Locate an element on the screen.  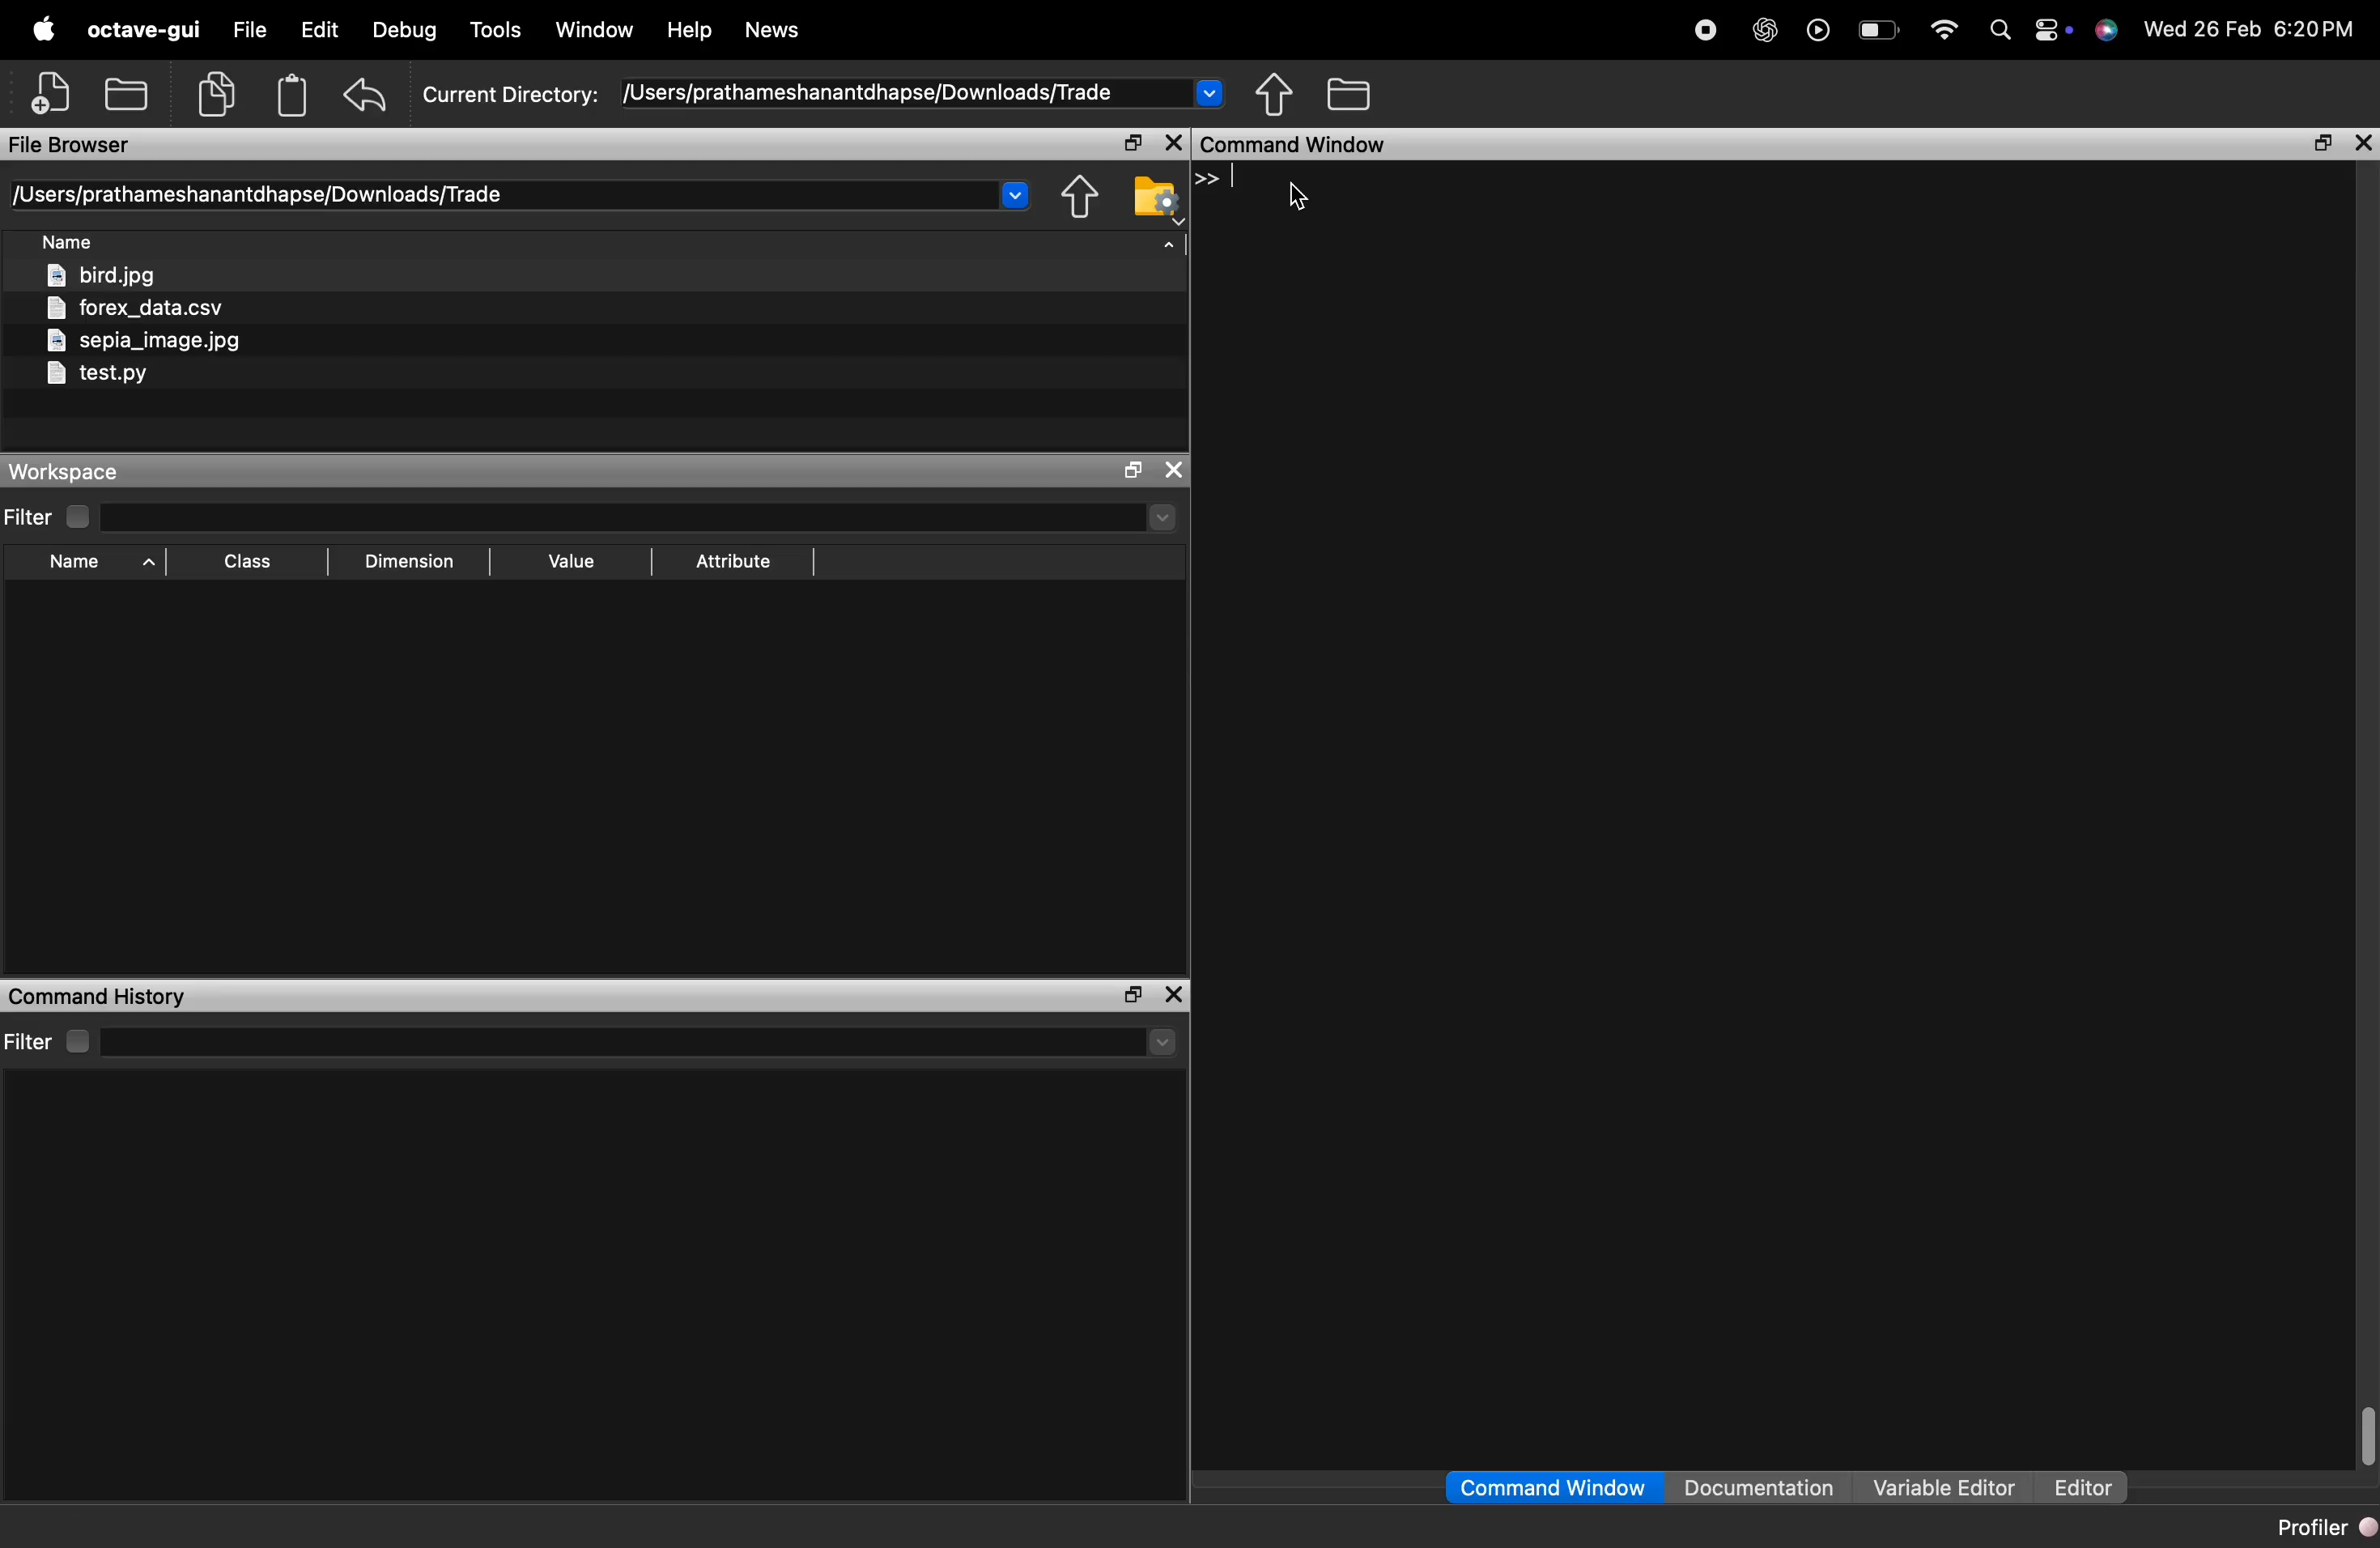
Name is located at coordinates (104, 564).